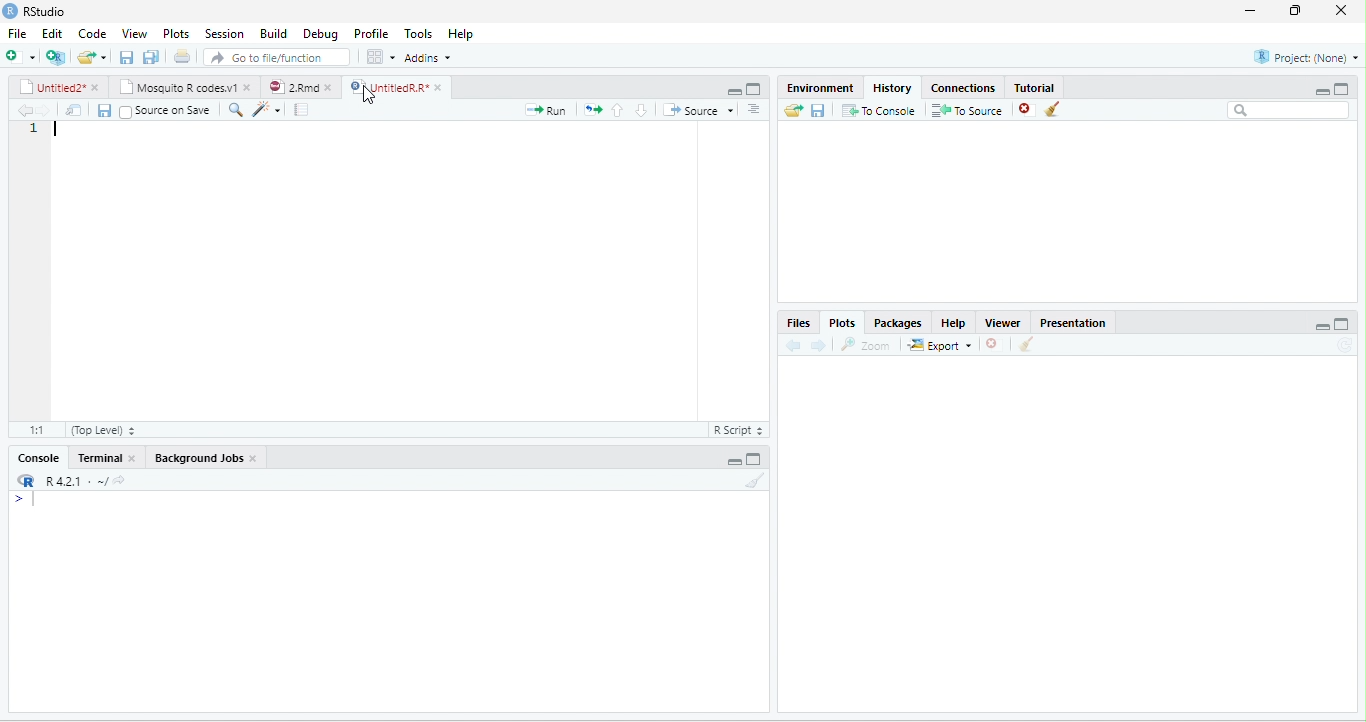 This screenshot has width=1366, height=722. Describe the element at coordinates (377, 94) in the screenshot. I see `cursor` at that location.